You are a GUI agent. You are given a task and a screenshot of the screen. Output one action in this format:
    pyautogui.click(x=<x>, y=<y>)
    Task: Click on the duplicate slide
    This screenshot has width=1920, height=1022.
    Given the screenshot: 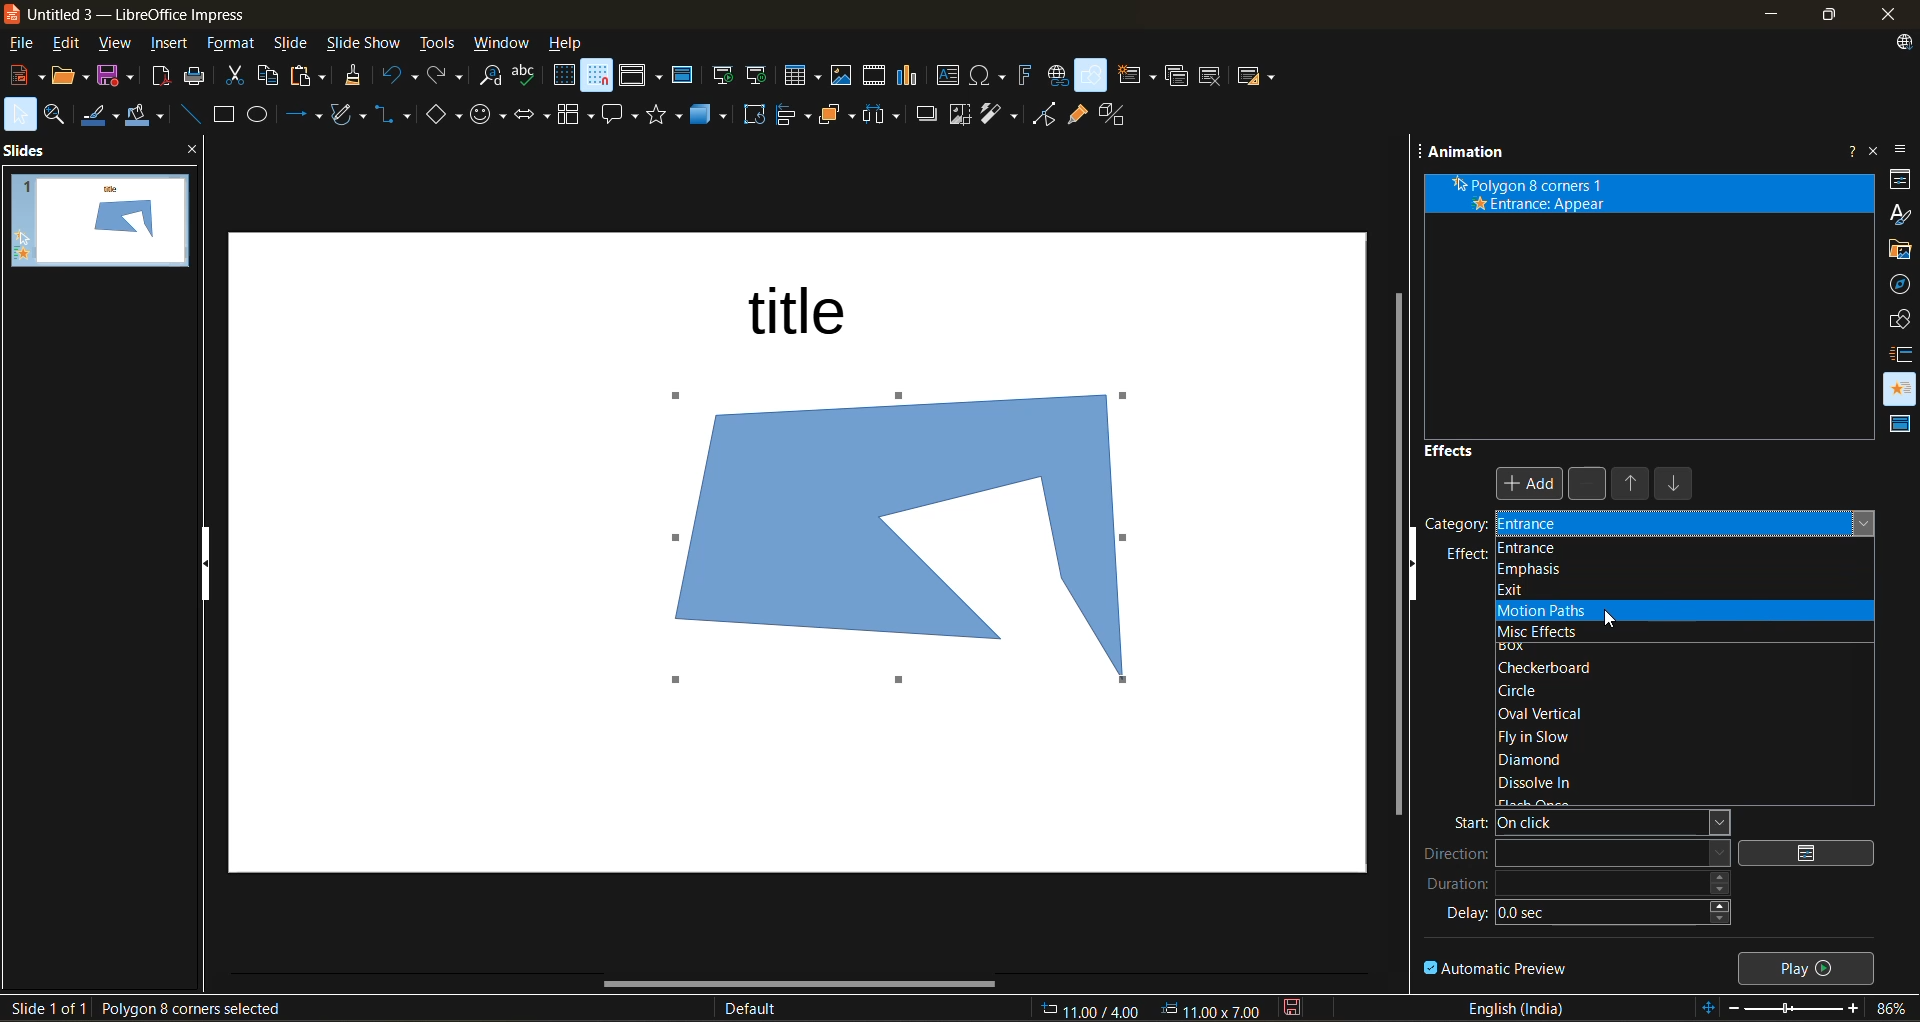 What is the action you would take?
    pyautogui.click(x=1177, y=76)
    